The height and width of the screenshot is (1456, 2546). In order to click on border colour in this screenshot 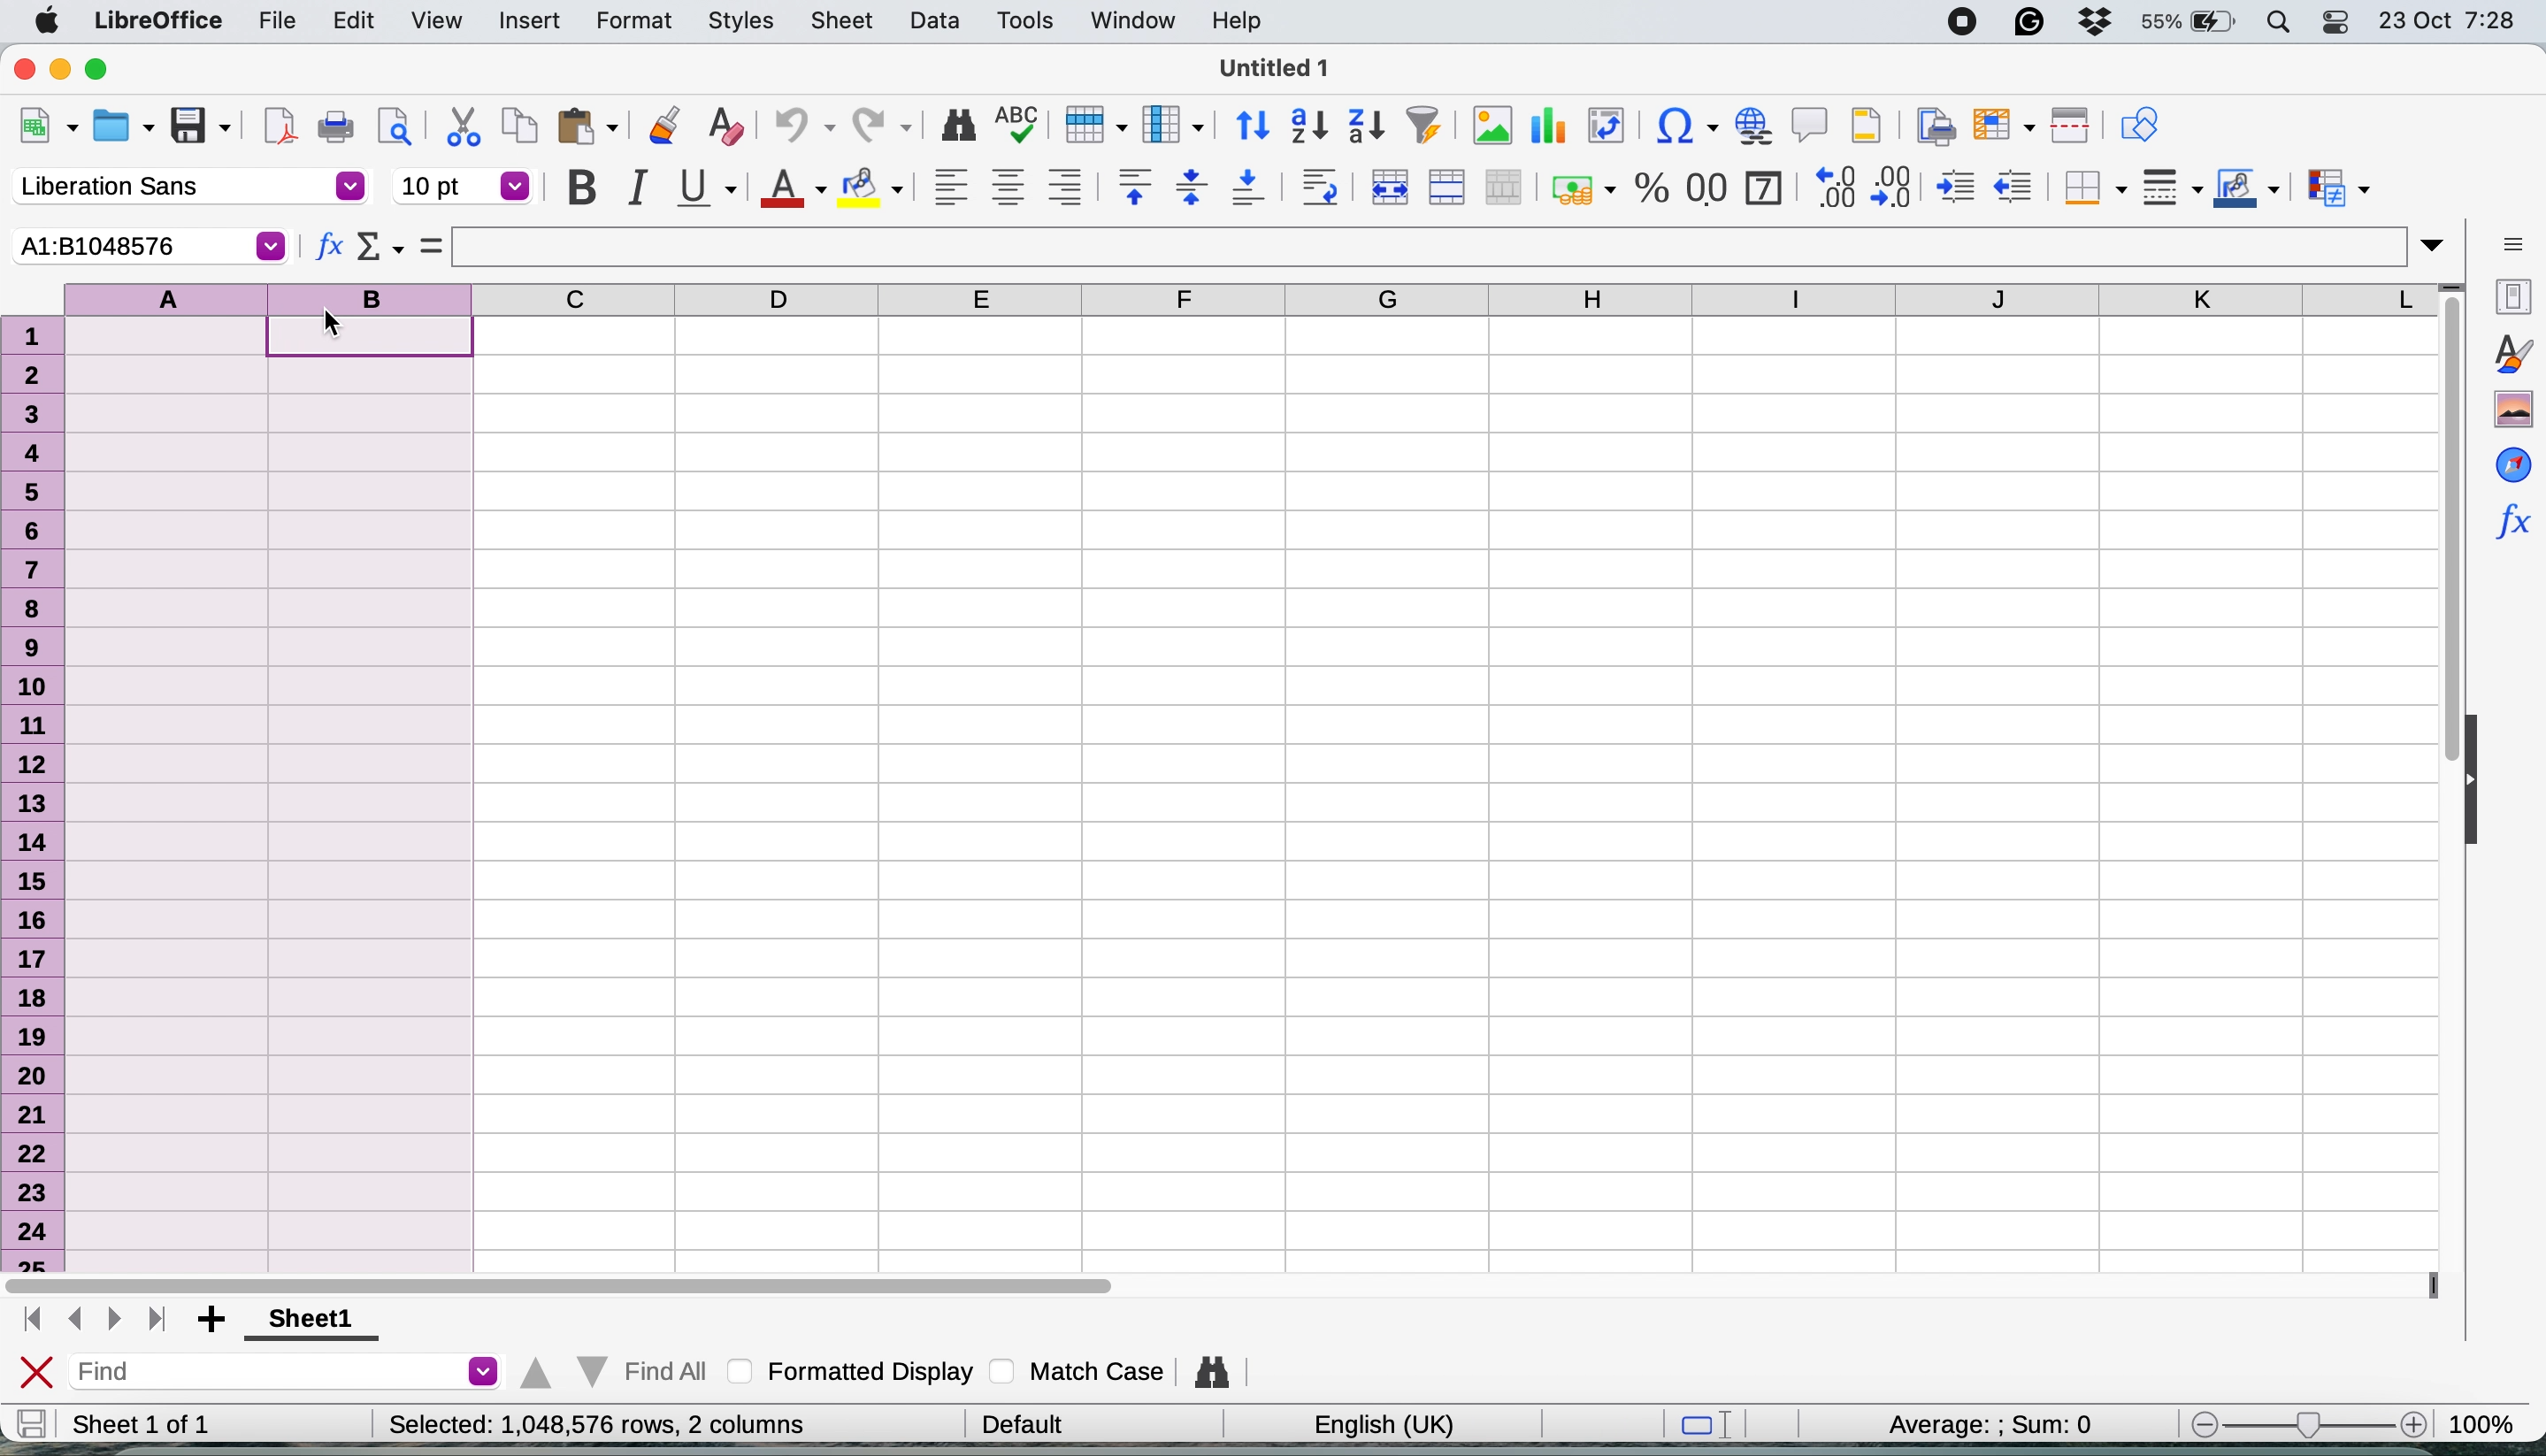, I will do `click(2245, 187)`.